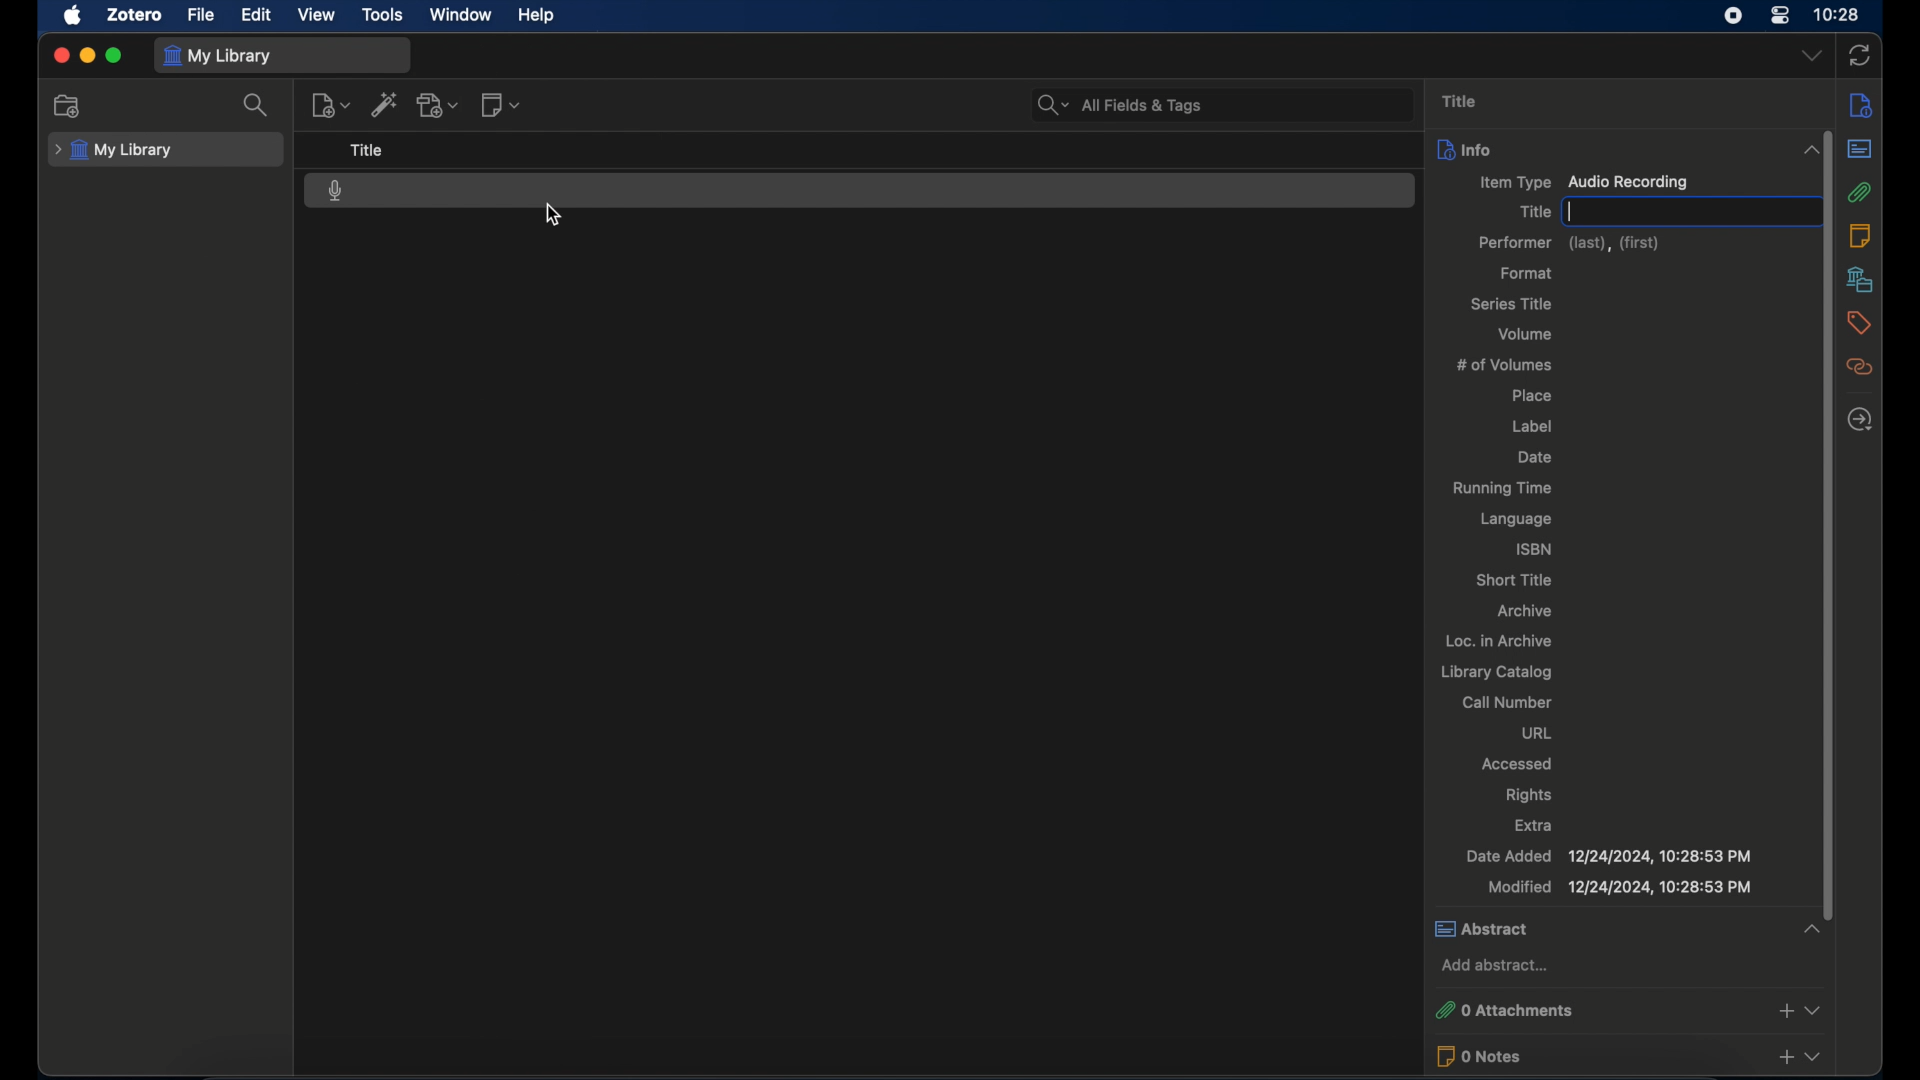  I want to click on add attachments, so click(438, 105).